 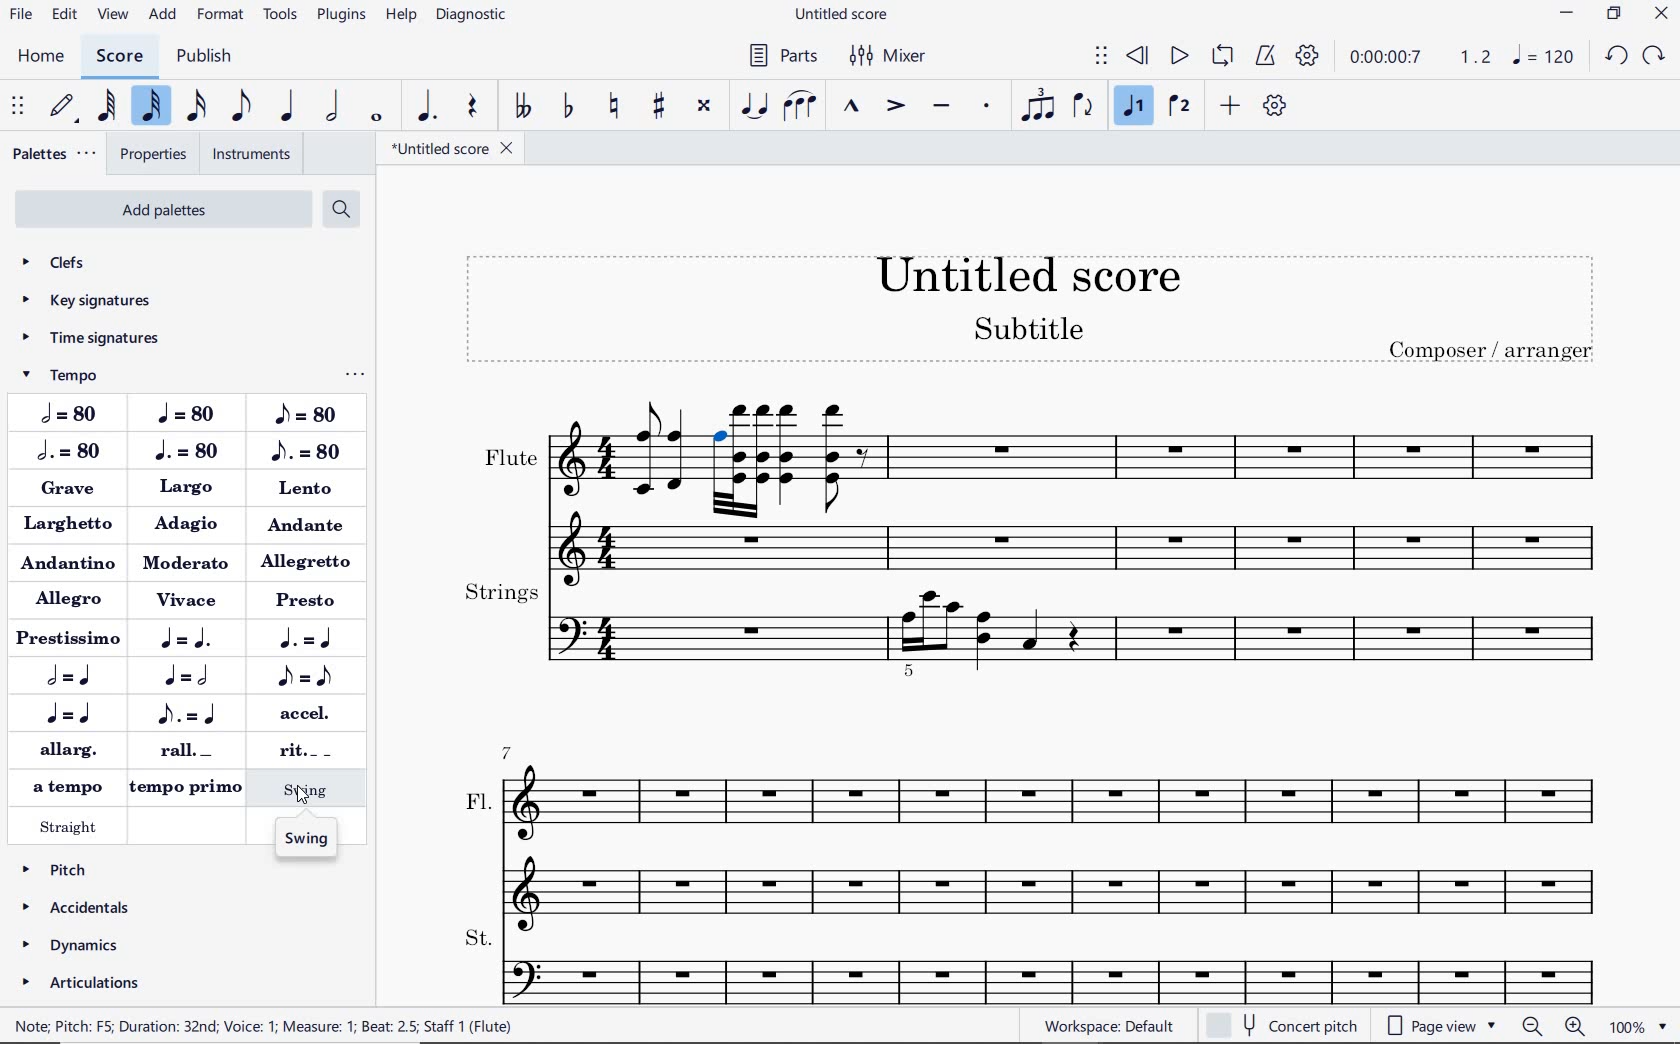 What do you see at coordinates (355, 375) in the screenshot?
I see `ellipsis` at bounding box center [355, 375].